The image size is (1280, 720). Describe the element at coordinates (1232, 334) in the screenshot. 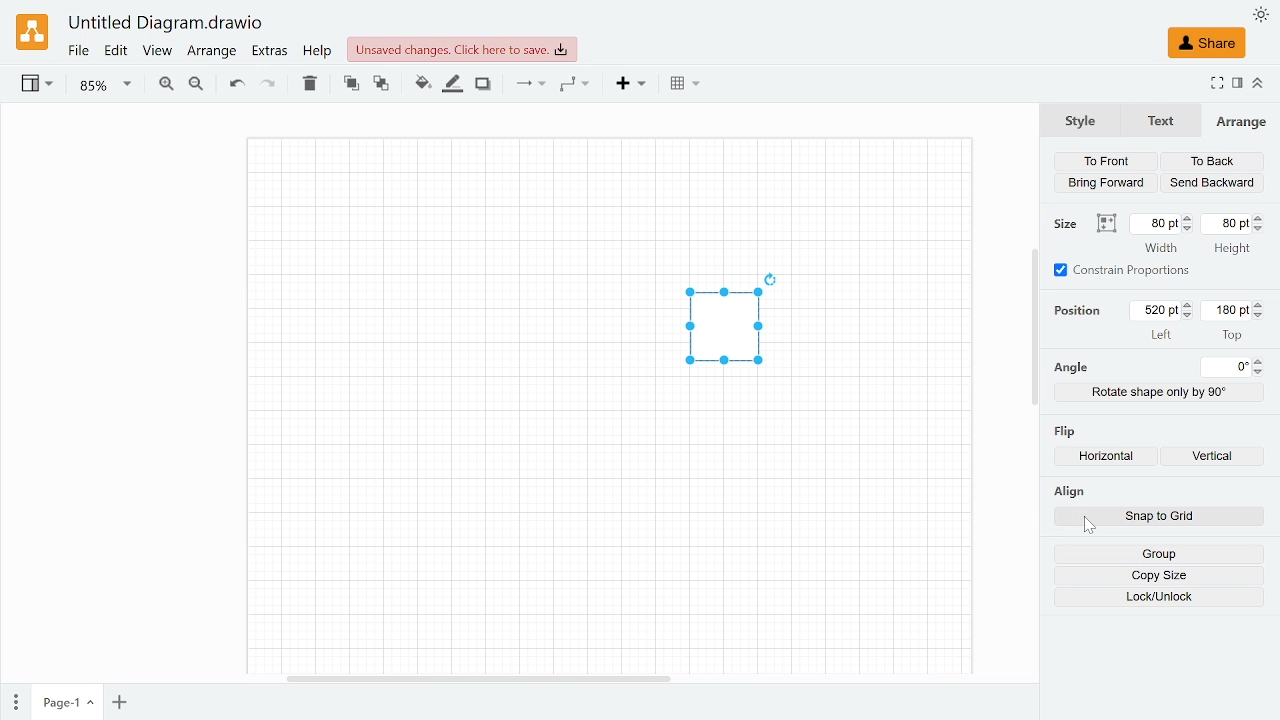

I see `top` at that location.